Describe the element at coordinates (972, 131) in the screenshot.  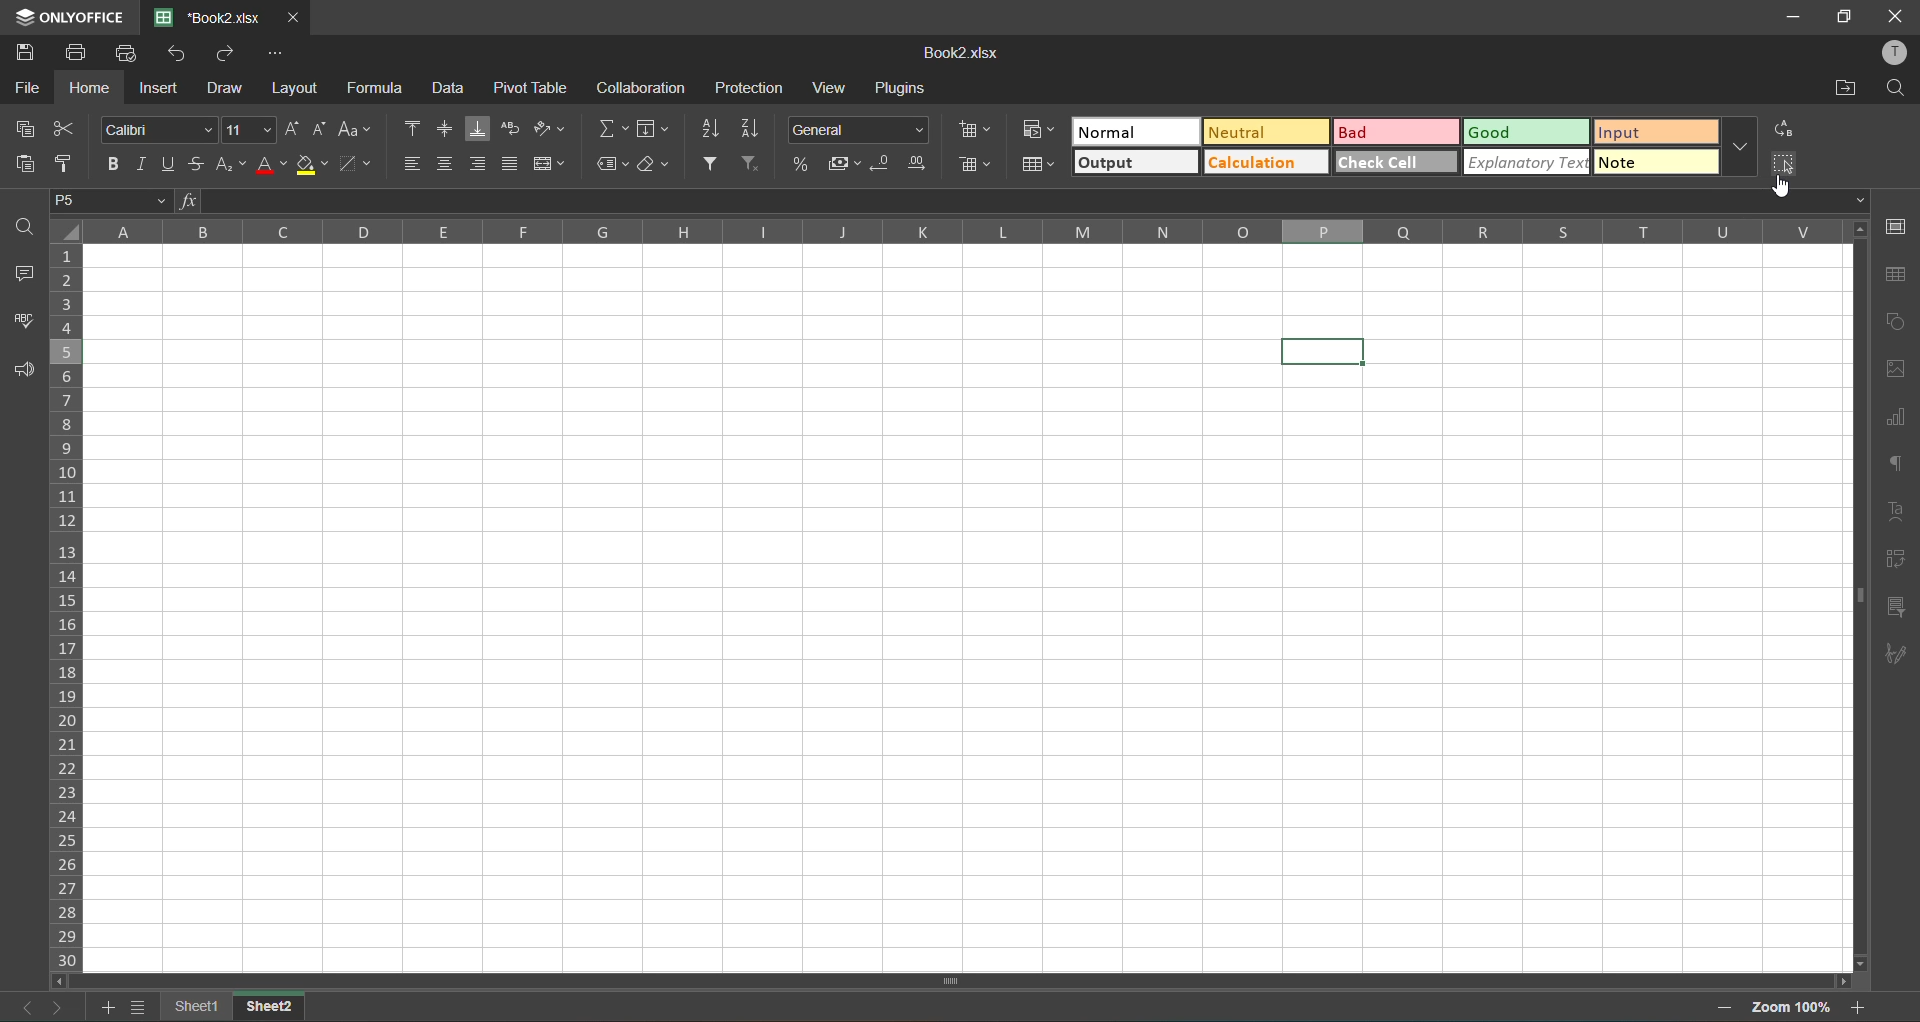
I see `insert cells` at that location.